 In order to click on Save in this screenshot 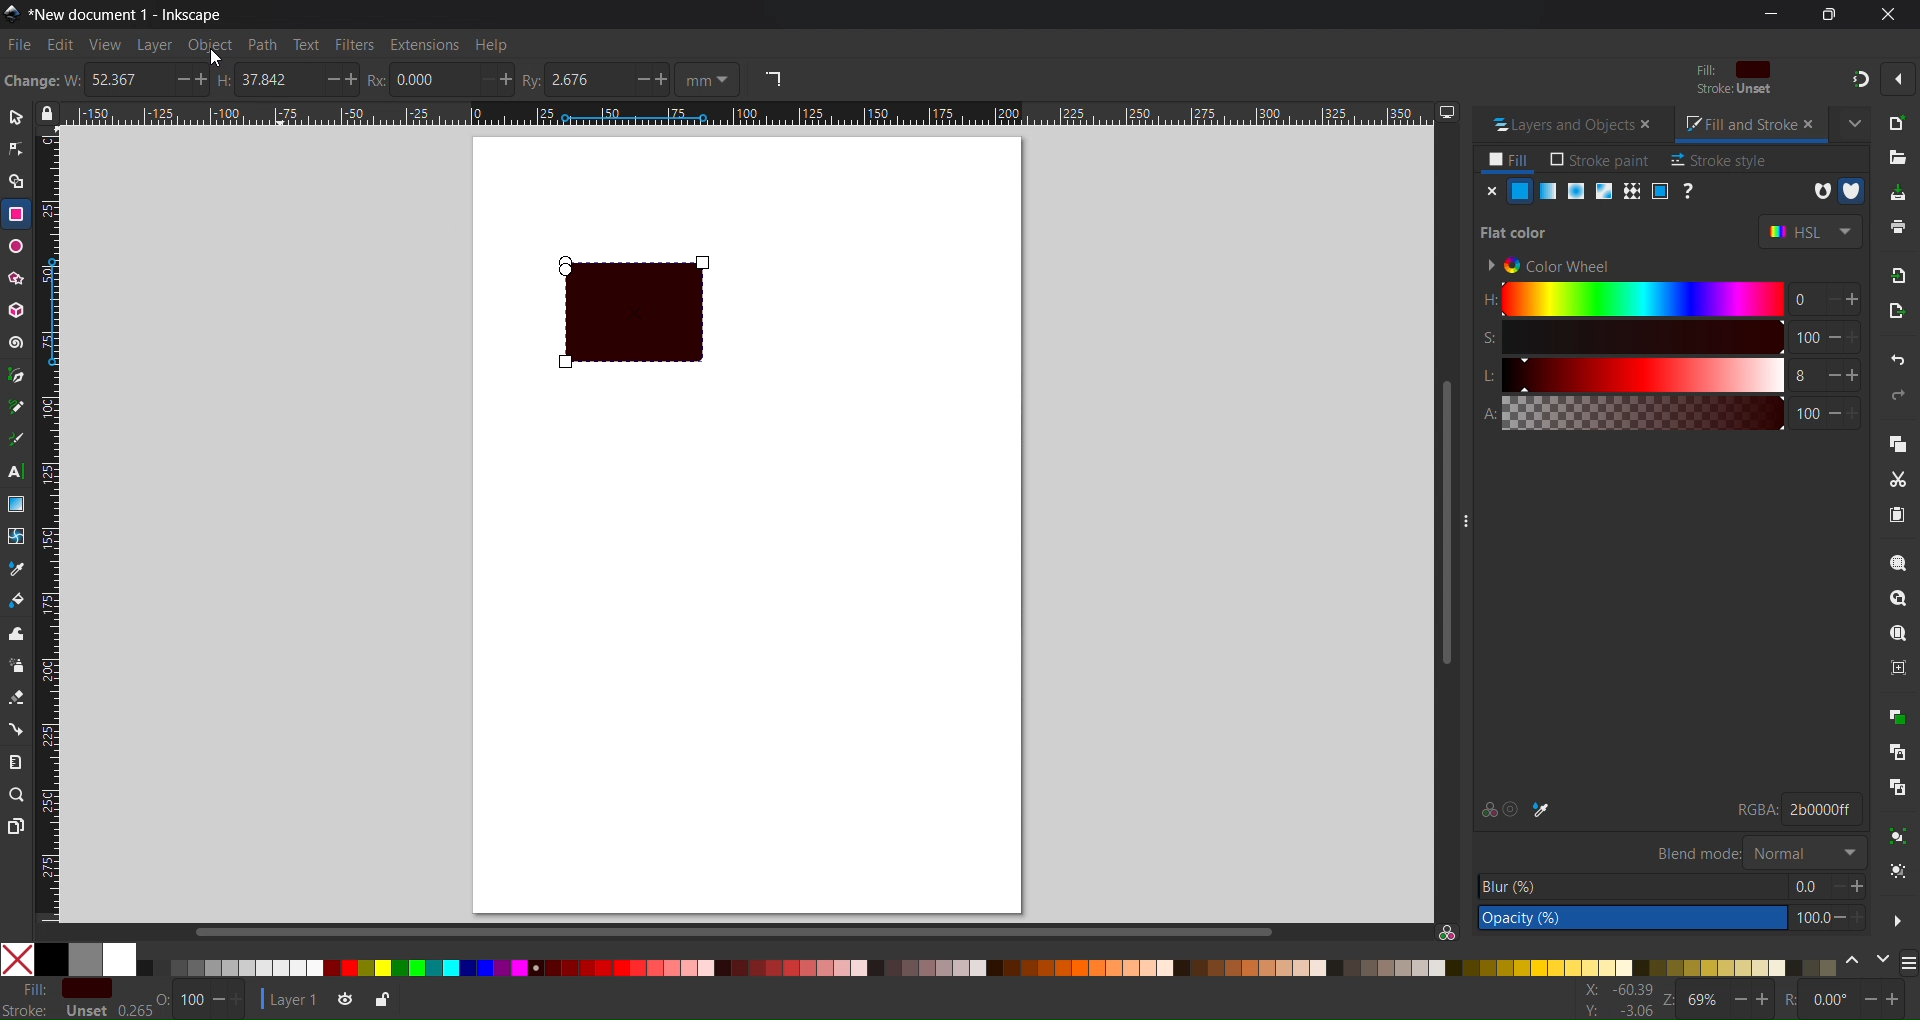, I will do `click(1896, 192)`.